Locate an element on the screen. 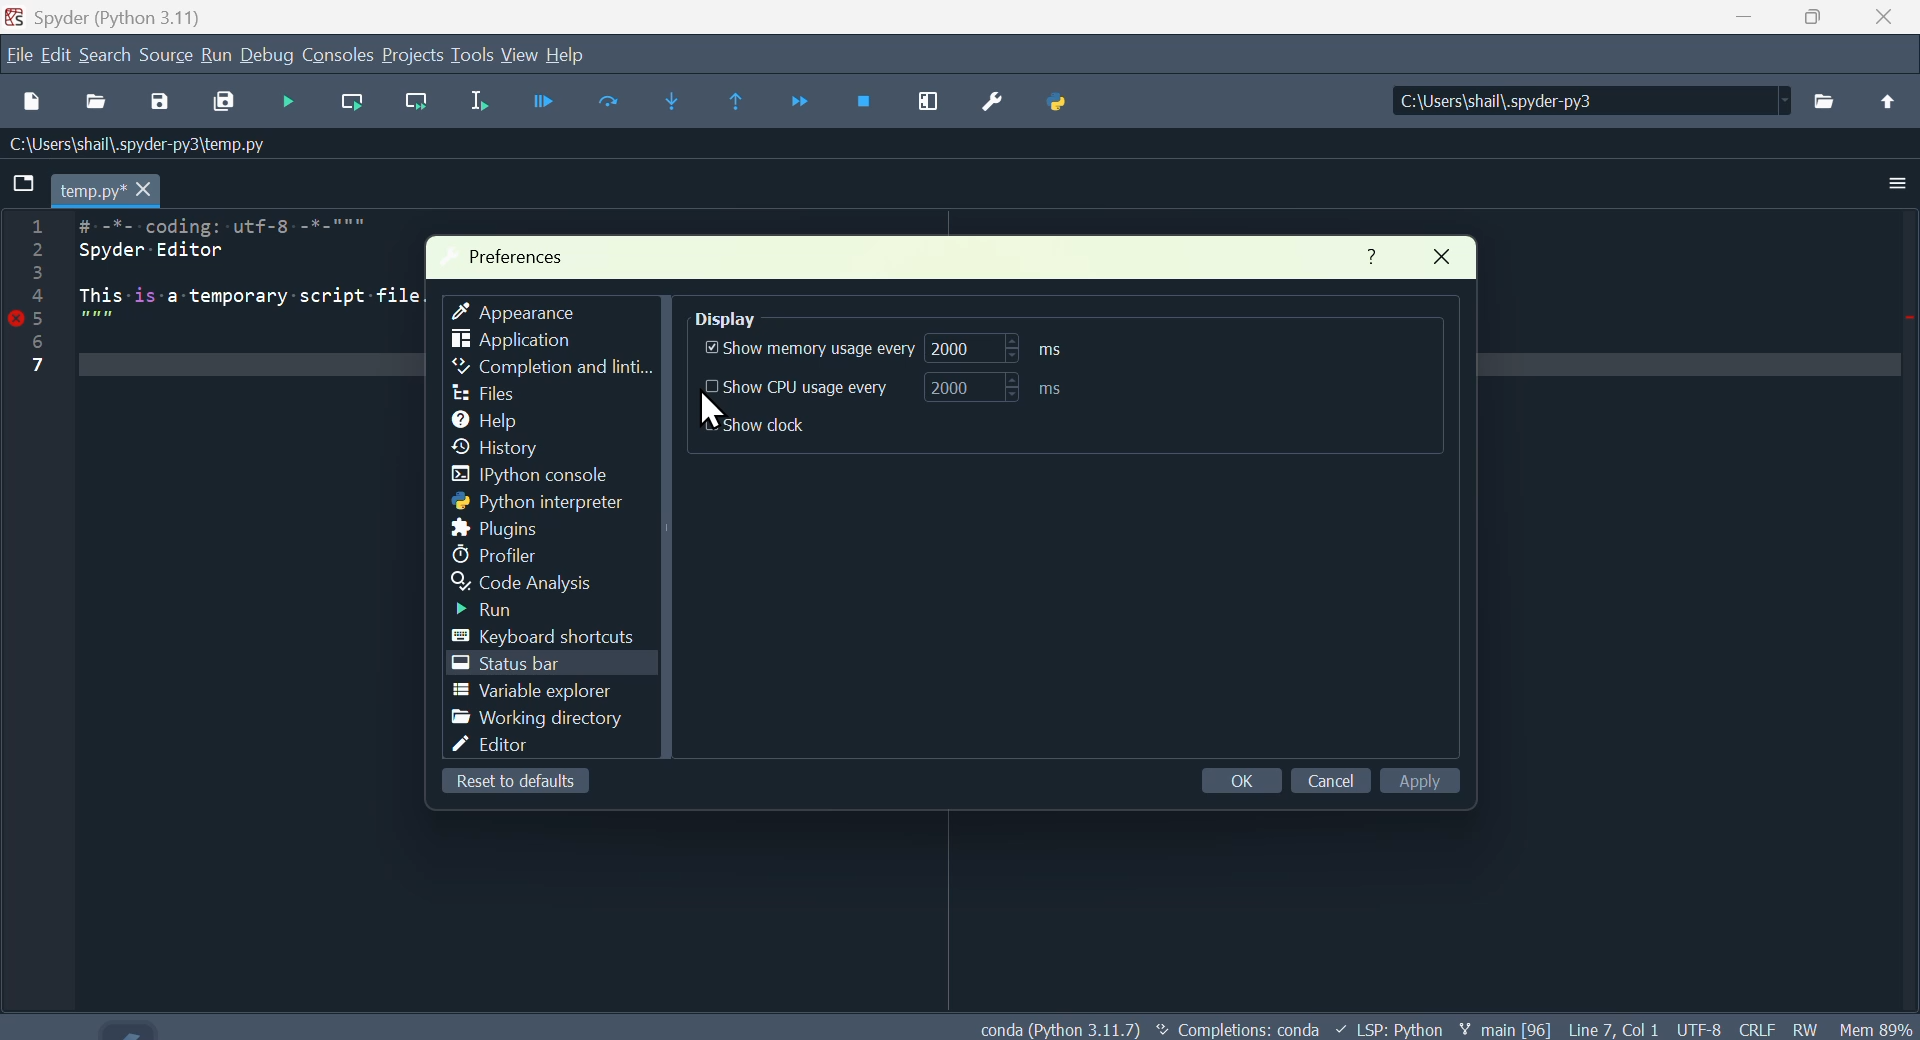  Stop debugging is located at coordinates (864, 97).